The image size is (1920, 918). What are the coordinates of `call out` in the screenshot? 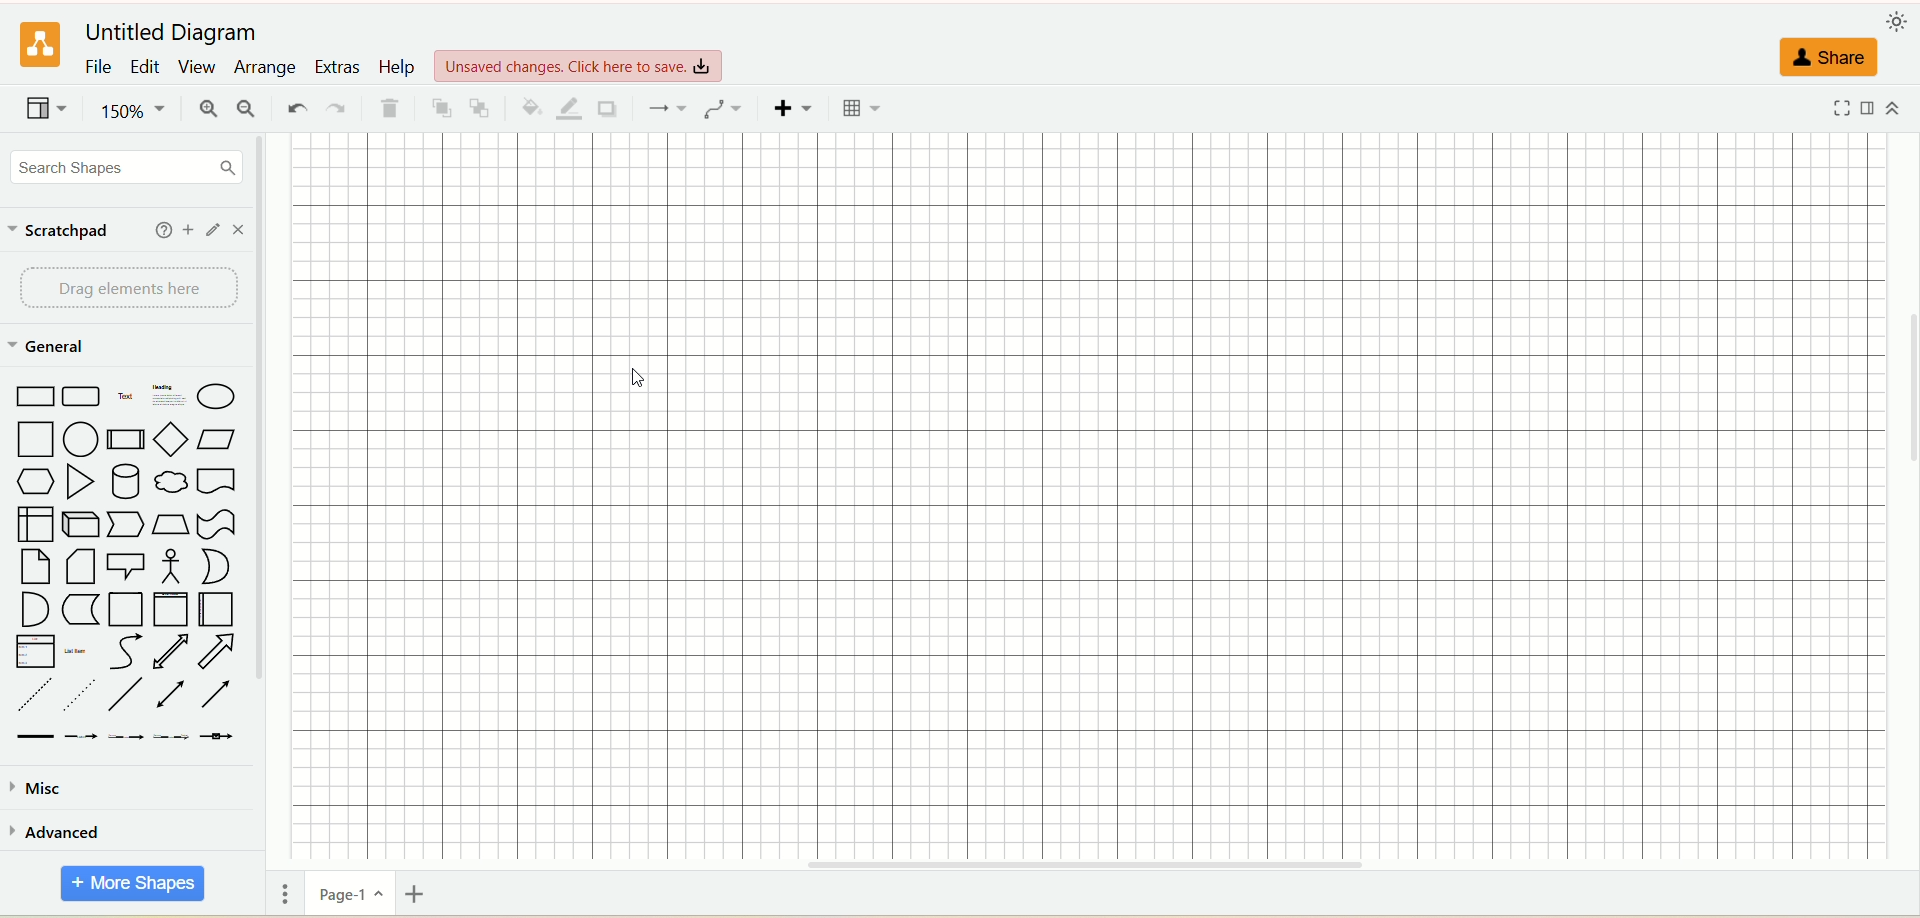 It's located at (125, 564).